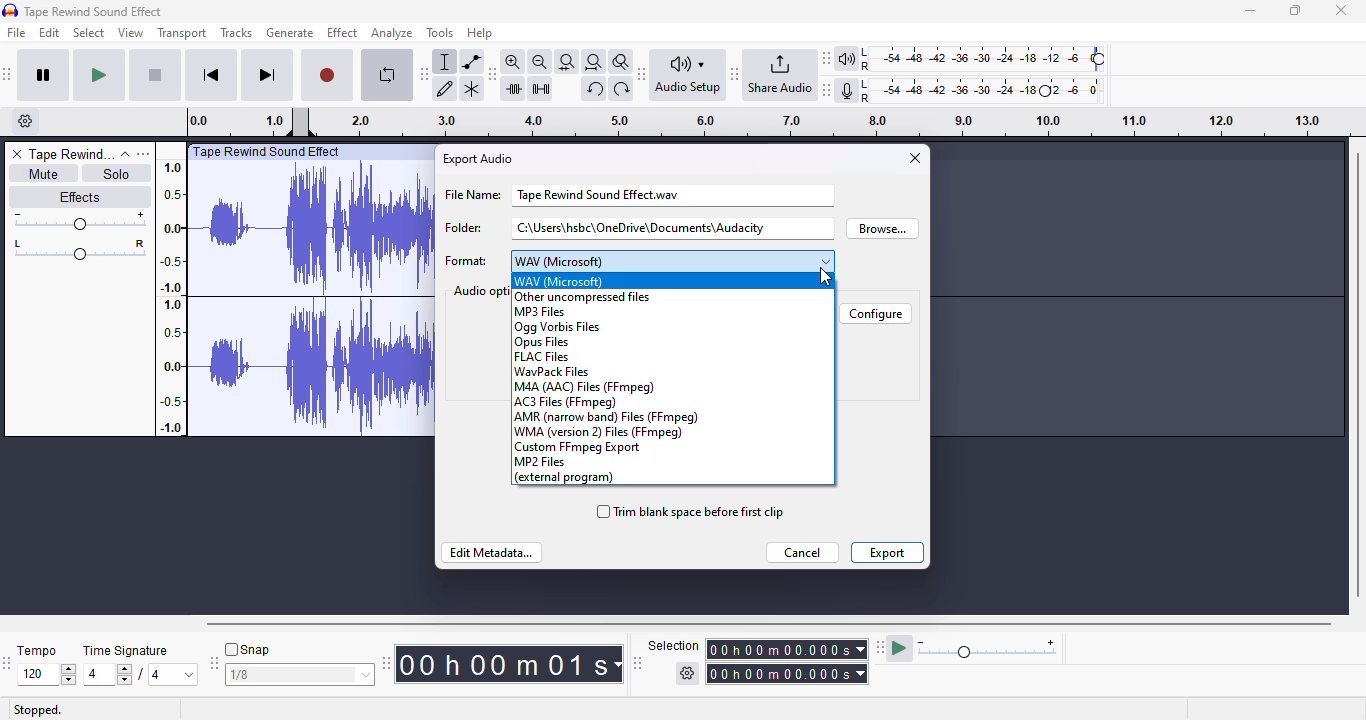  I want to click on FLAC files, so click(540, 356).